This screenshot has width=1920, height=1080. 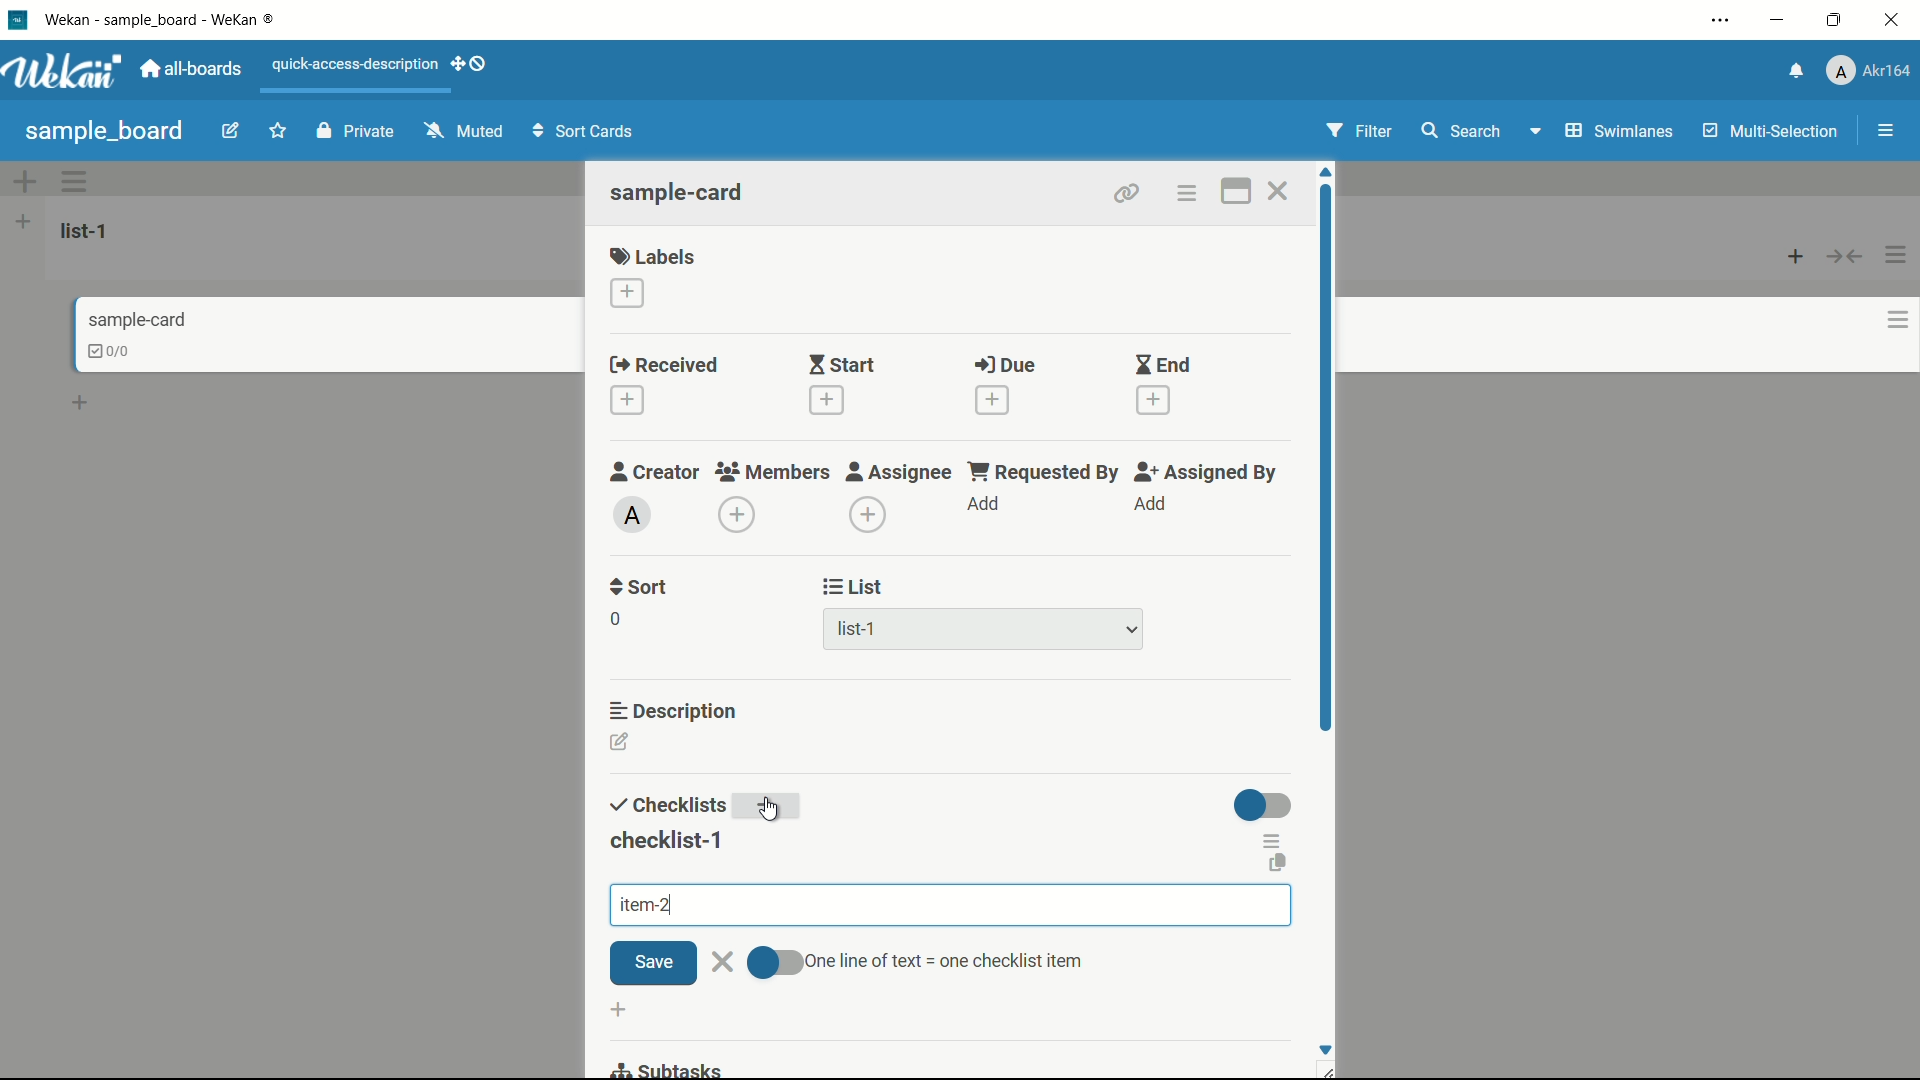 What do you see at coordinates (841, 367) in the screenshot?
I see `start` at bounding box center [841, 367].